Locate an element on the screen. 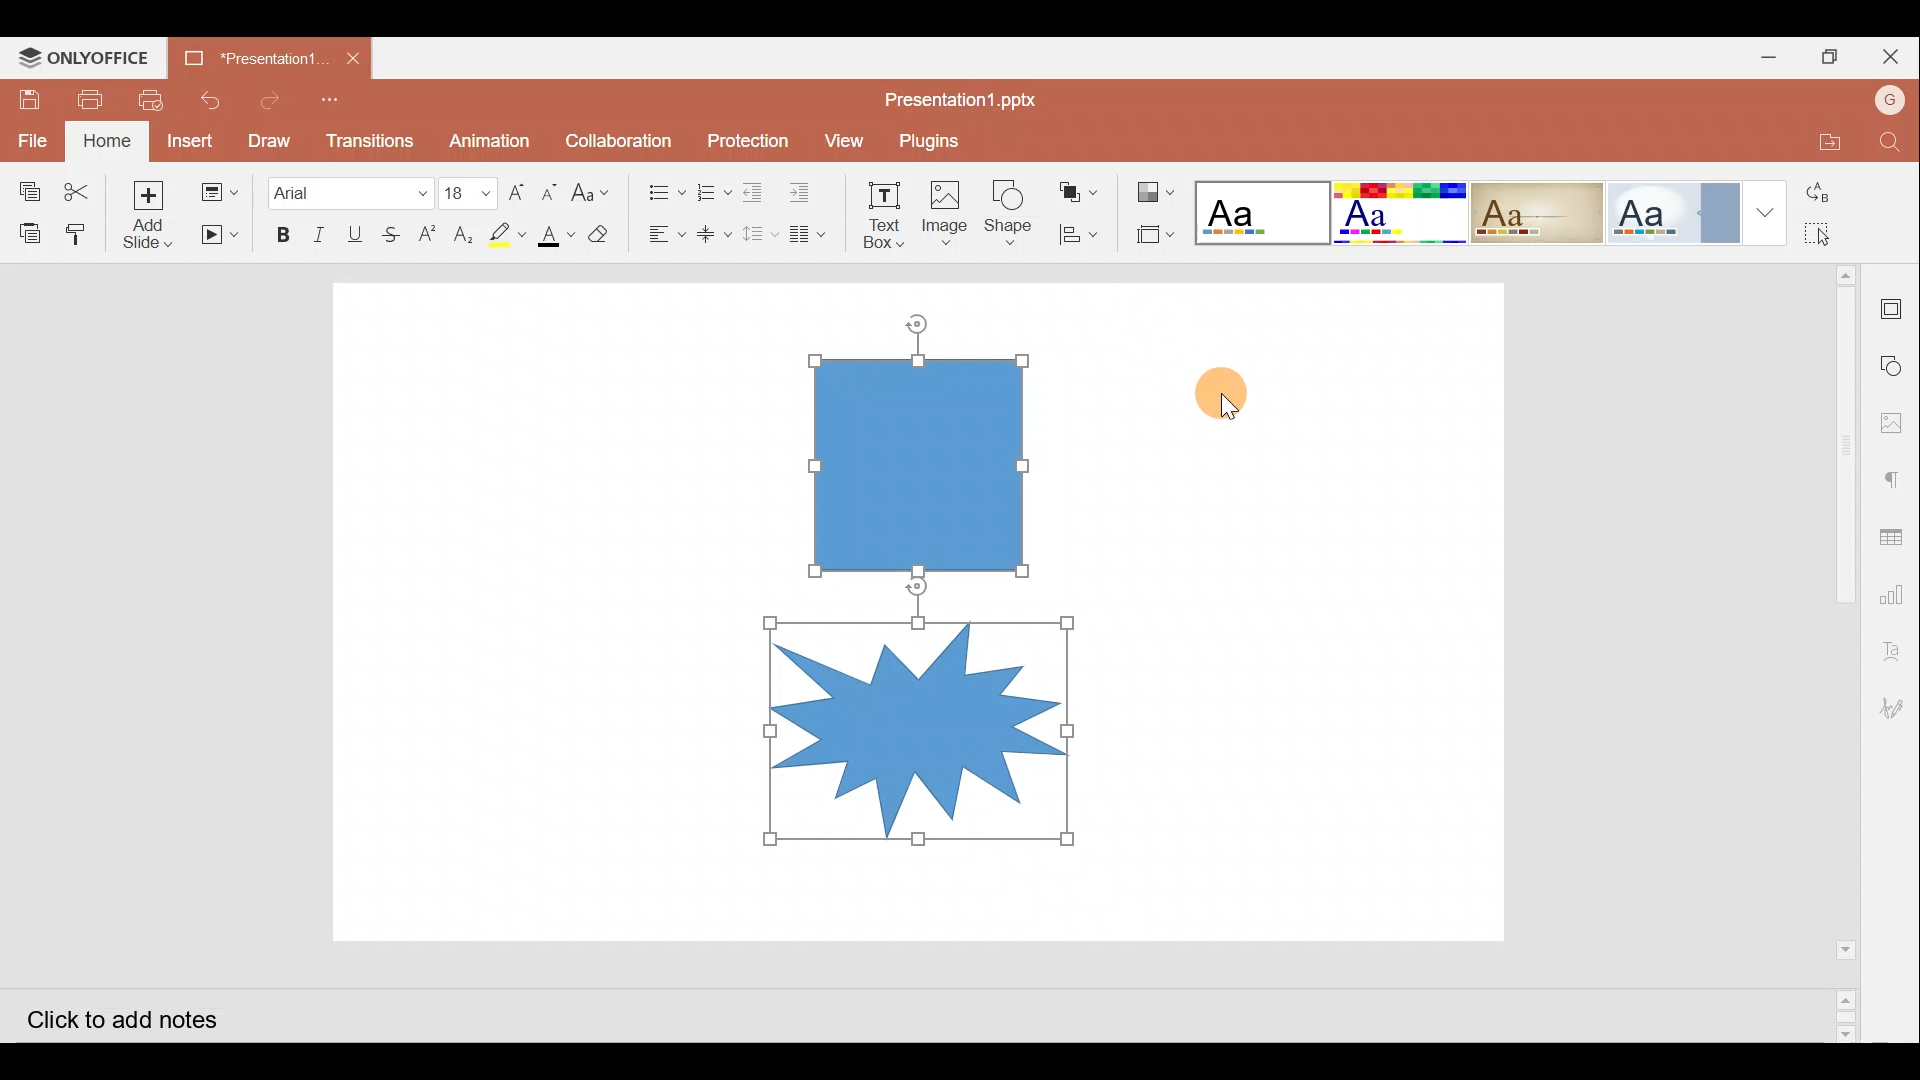 This screenshot has width=1920, height=1080. Subscript is located at coordinates (462, 231).